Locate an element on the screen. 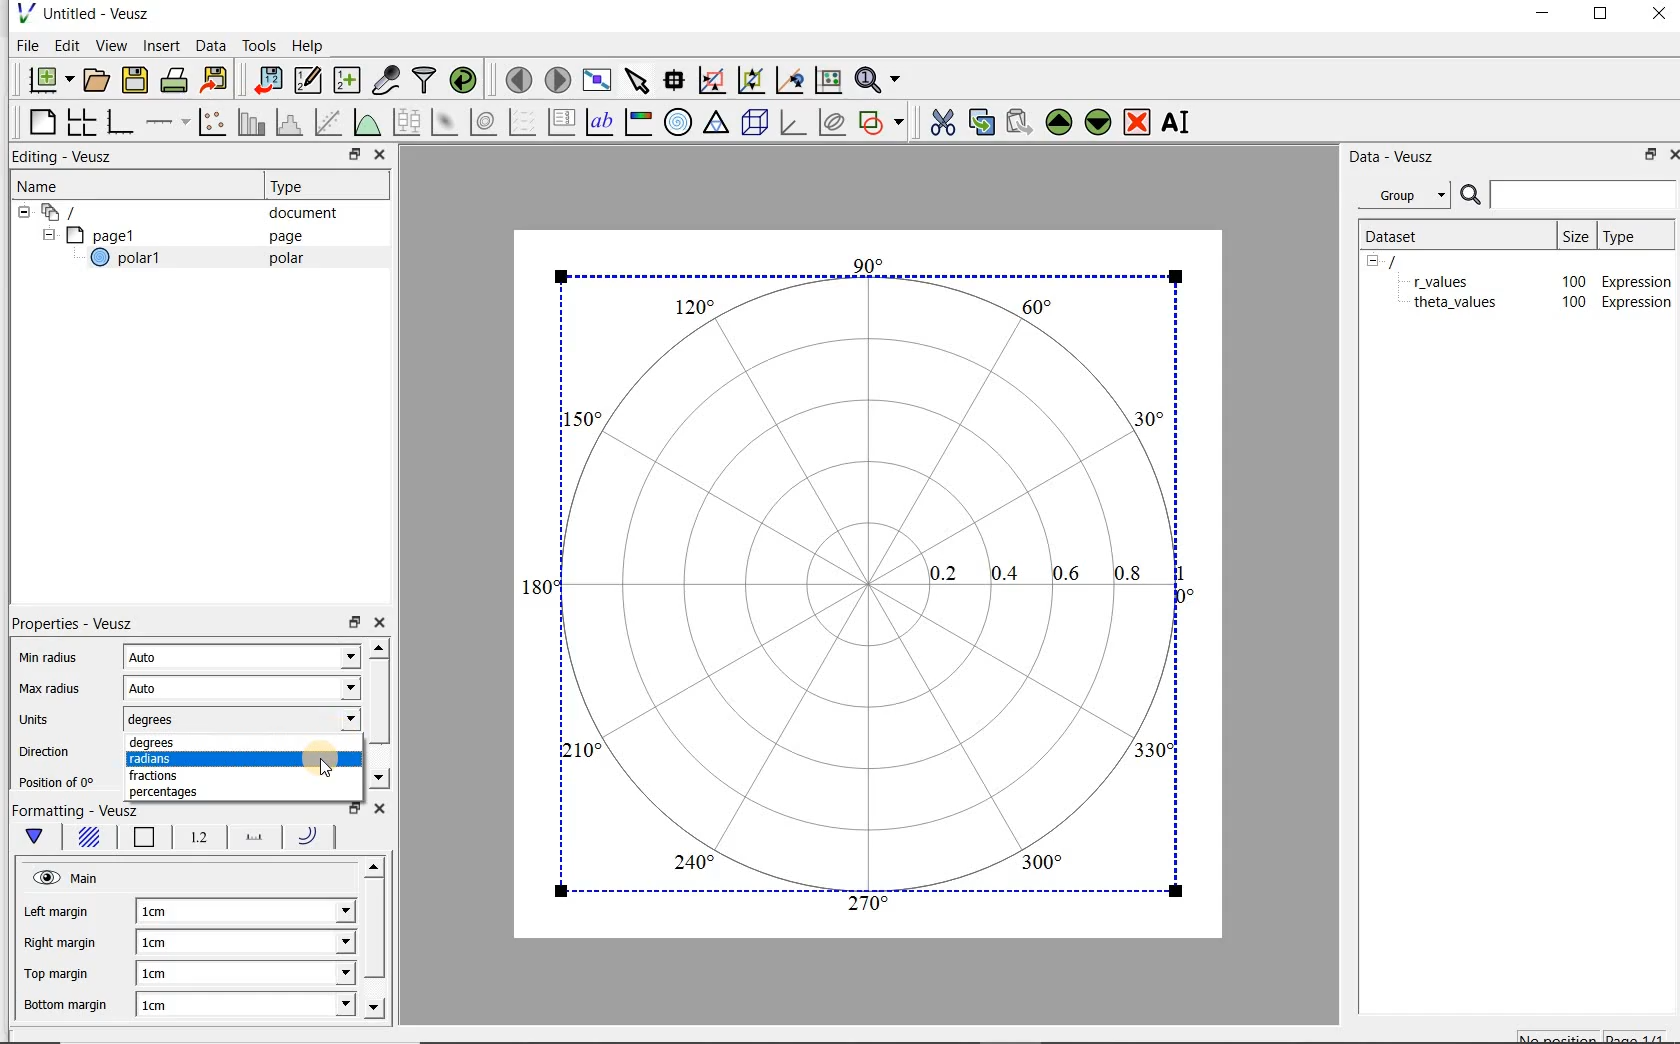 This screenshot has height=1044, width=1680. Untitled - Veusz is located at coordinates (81, 12).